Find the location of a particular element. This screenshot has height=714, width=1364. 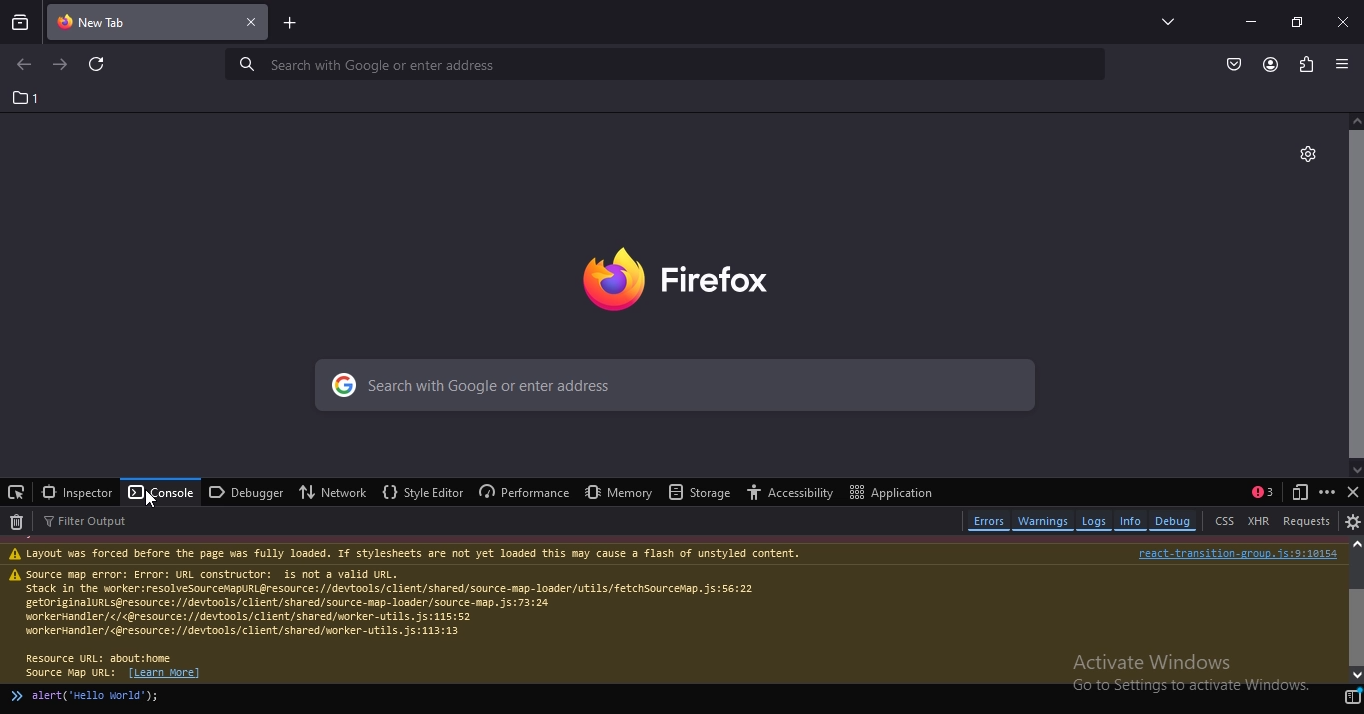

memory is located at coordinates (619, 491).